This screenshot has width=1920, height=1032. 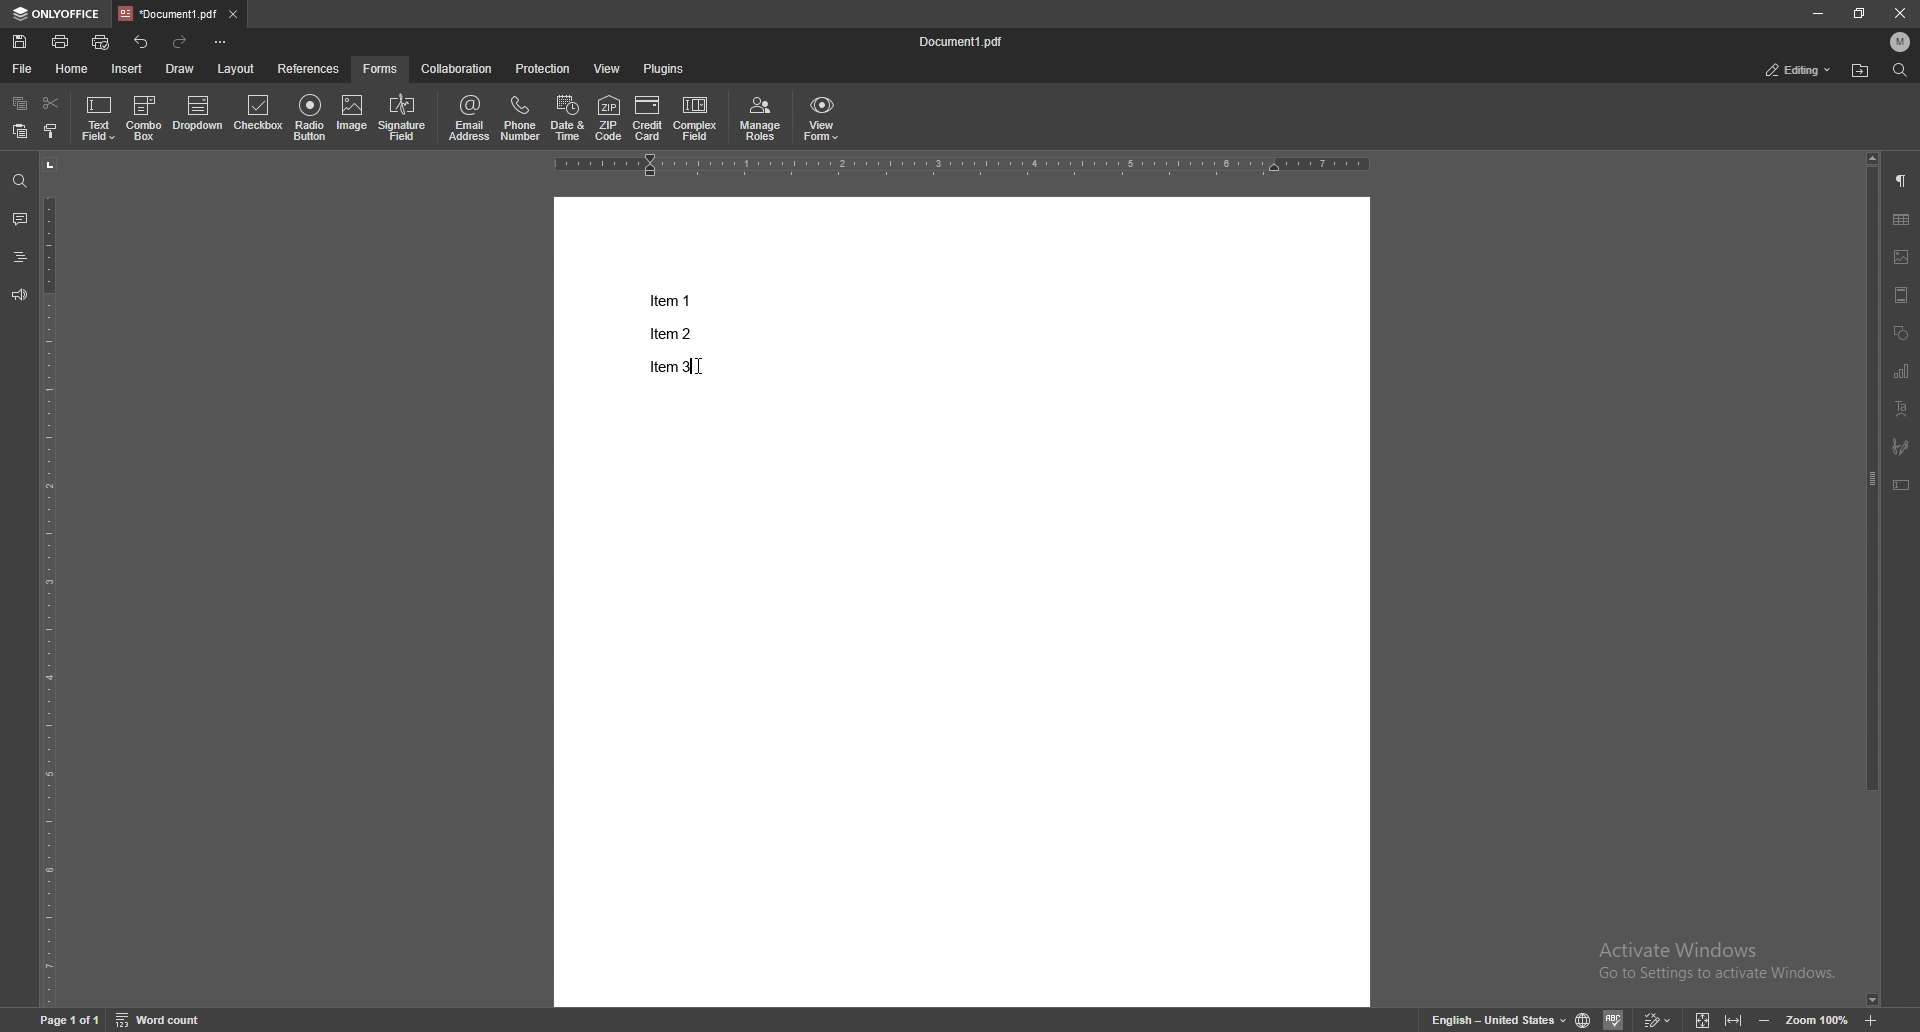 I want to click on fit to width, so click(x=1731, y=1017).